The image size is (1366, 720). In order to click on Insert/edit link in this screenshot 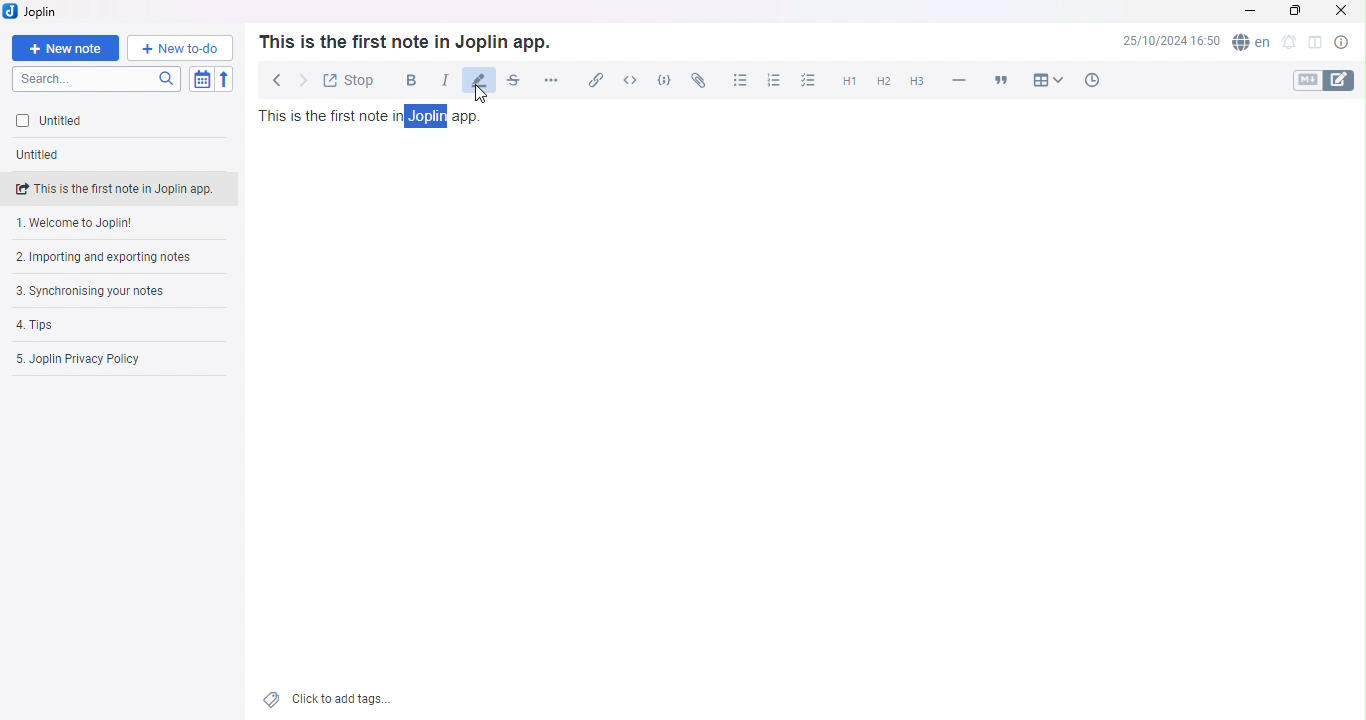, I will do `click(592, 82)`.